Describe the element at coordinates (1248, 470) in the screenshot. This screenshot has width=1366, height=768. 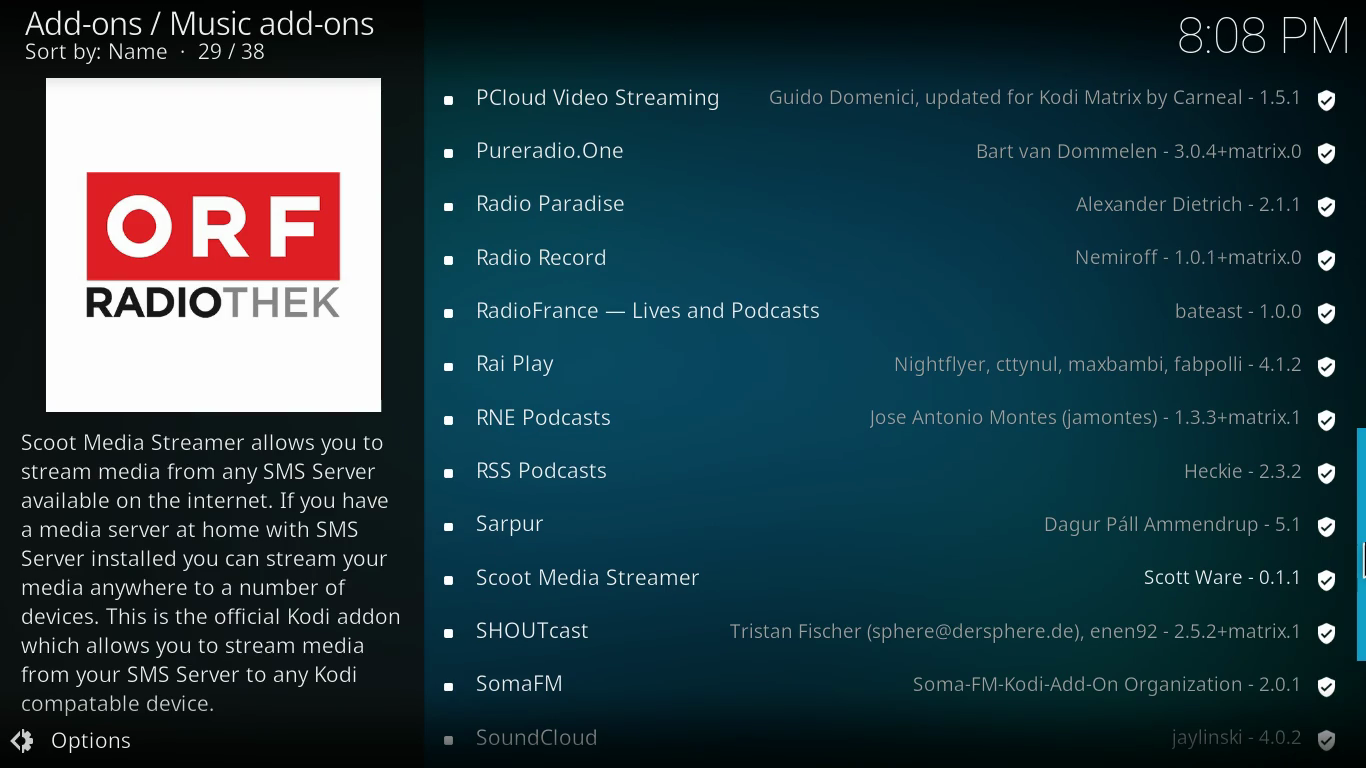
I see `provider` at that location.